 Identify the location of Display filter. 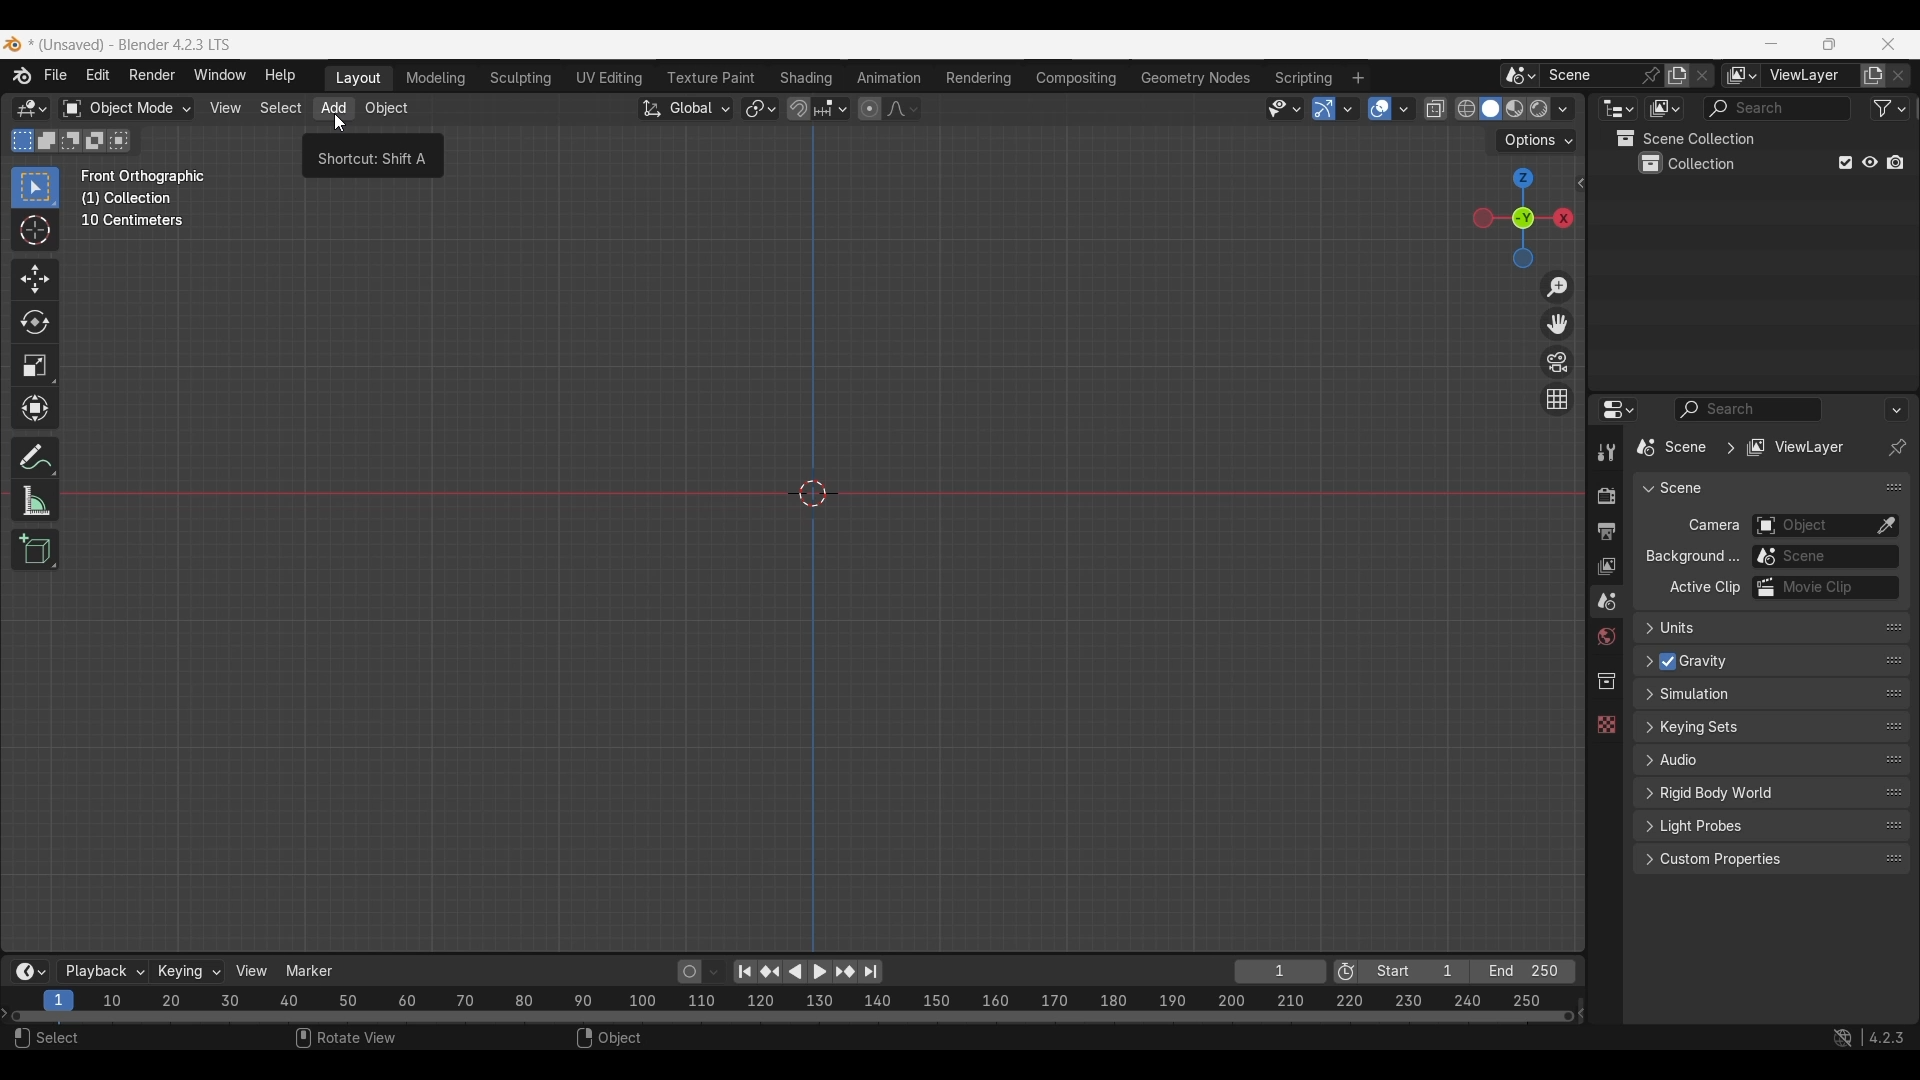
(1777, 108).